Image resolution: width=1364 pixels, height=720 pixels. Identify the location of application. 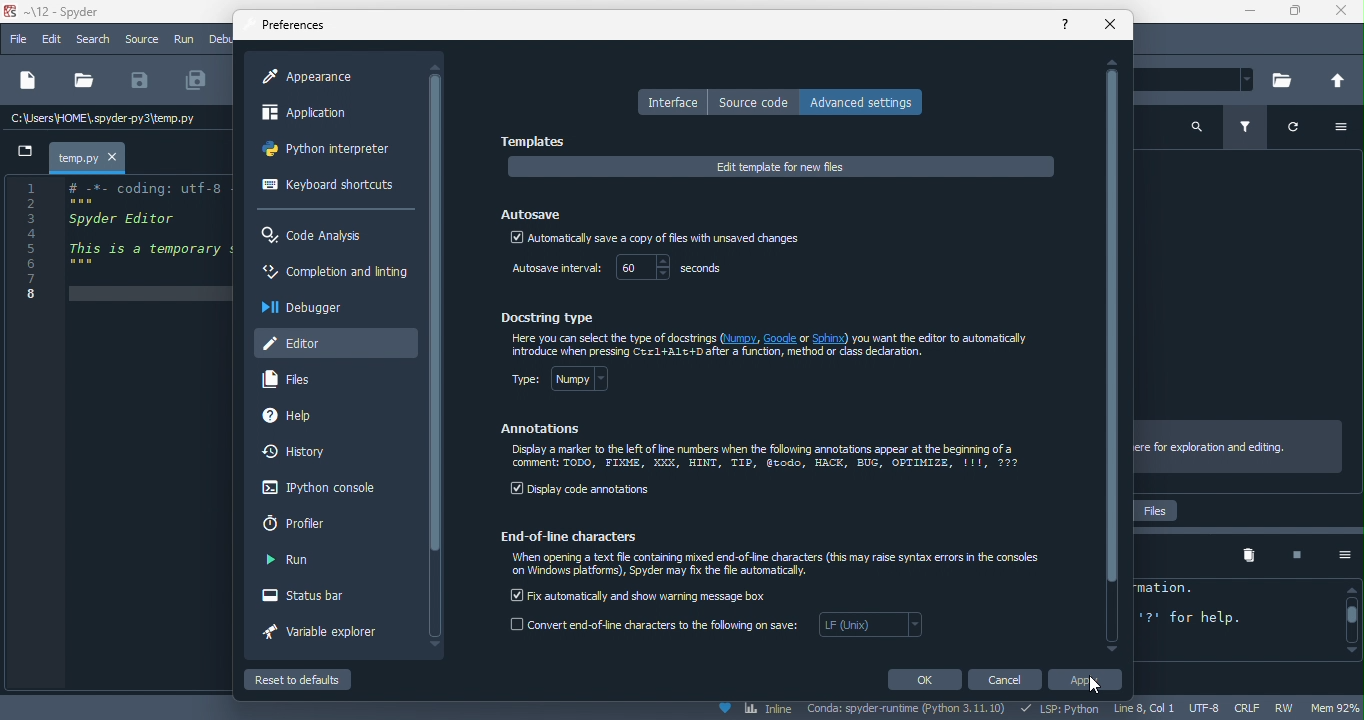
(323, 116).